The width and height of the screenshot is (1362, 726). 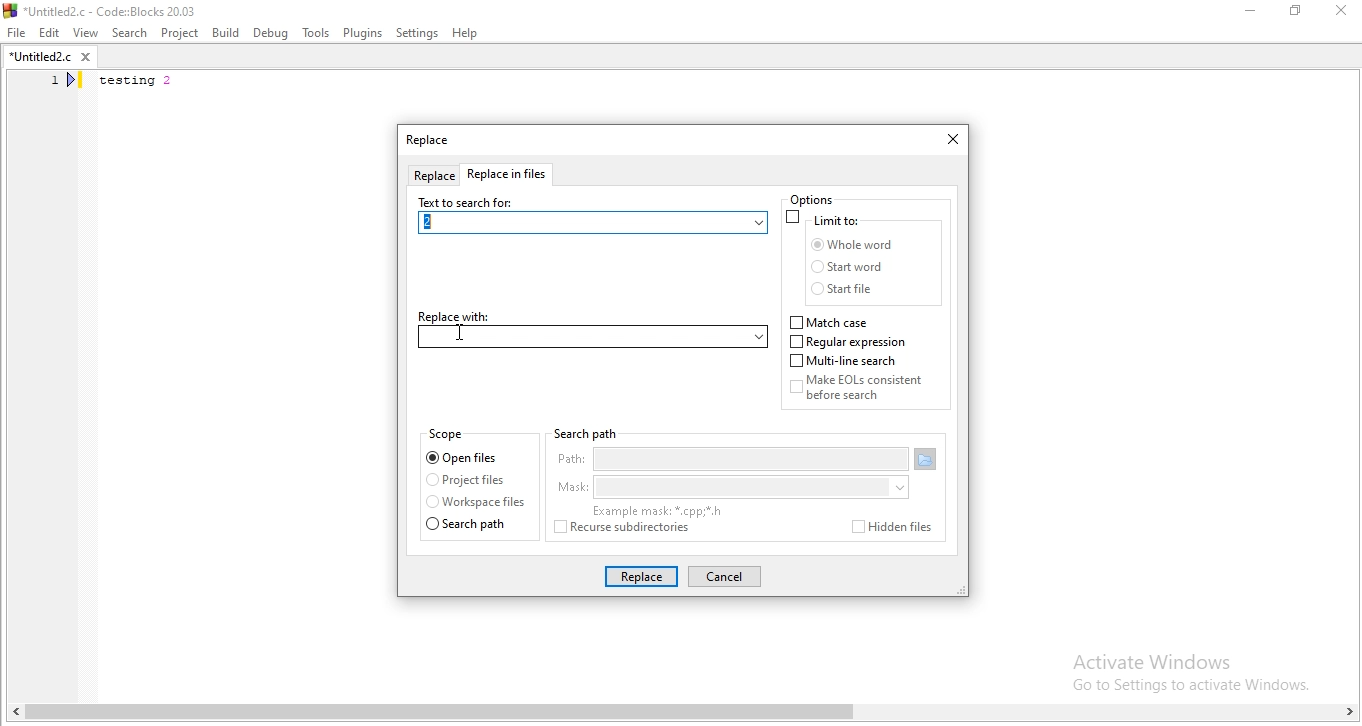 What do you see at coordinates (181, 32) in the screenshot?
I see `Project ` at bounding box center [181, 32].